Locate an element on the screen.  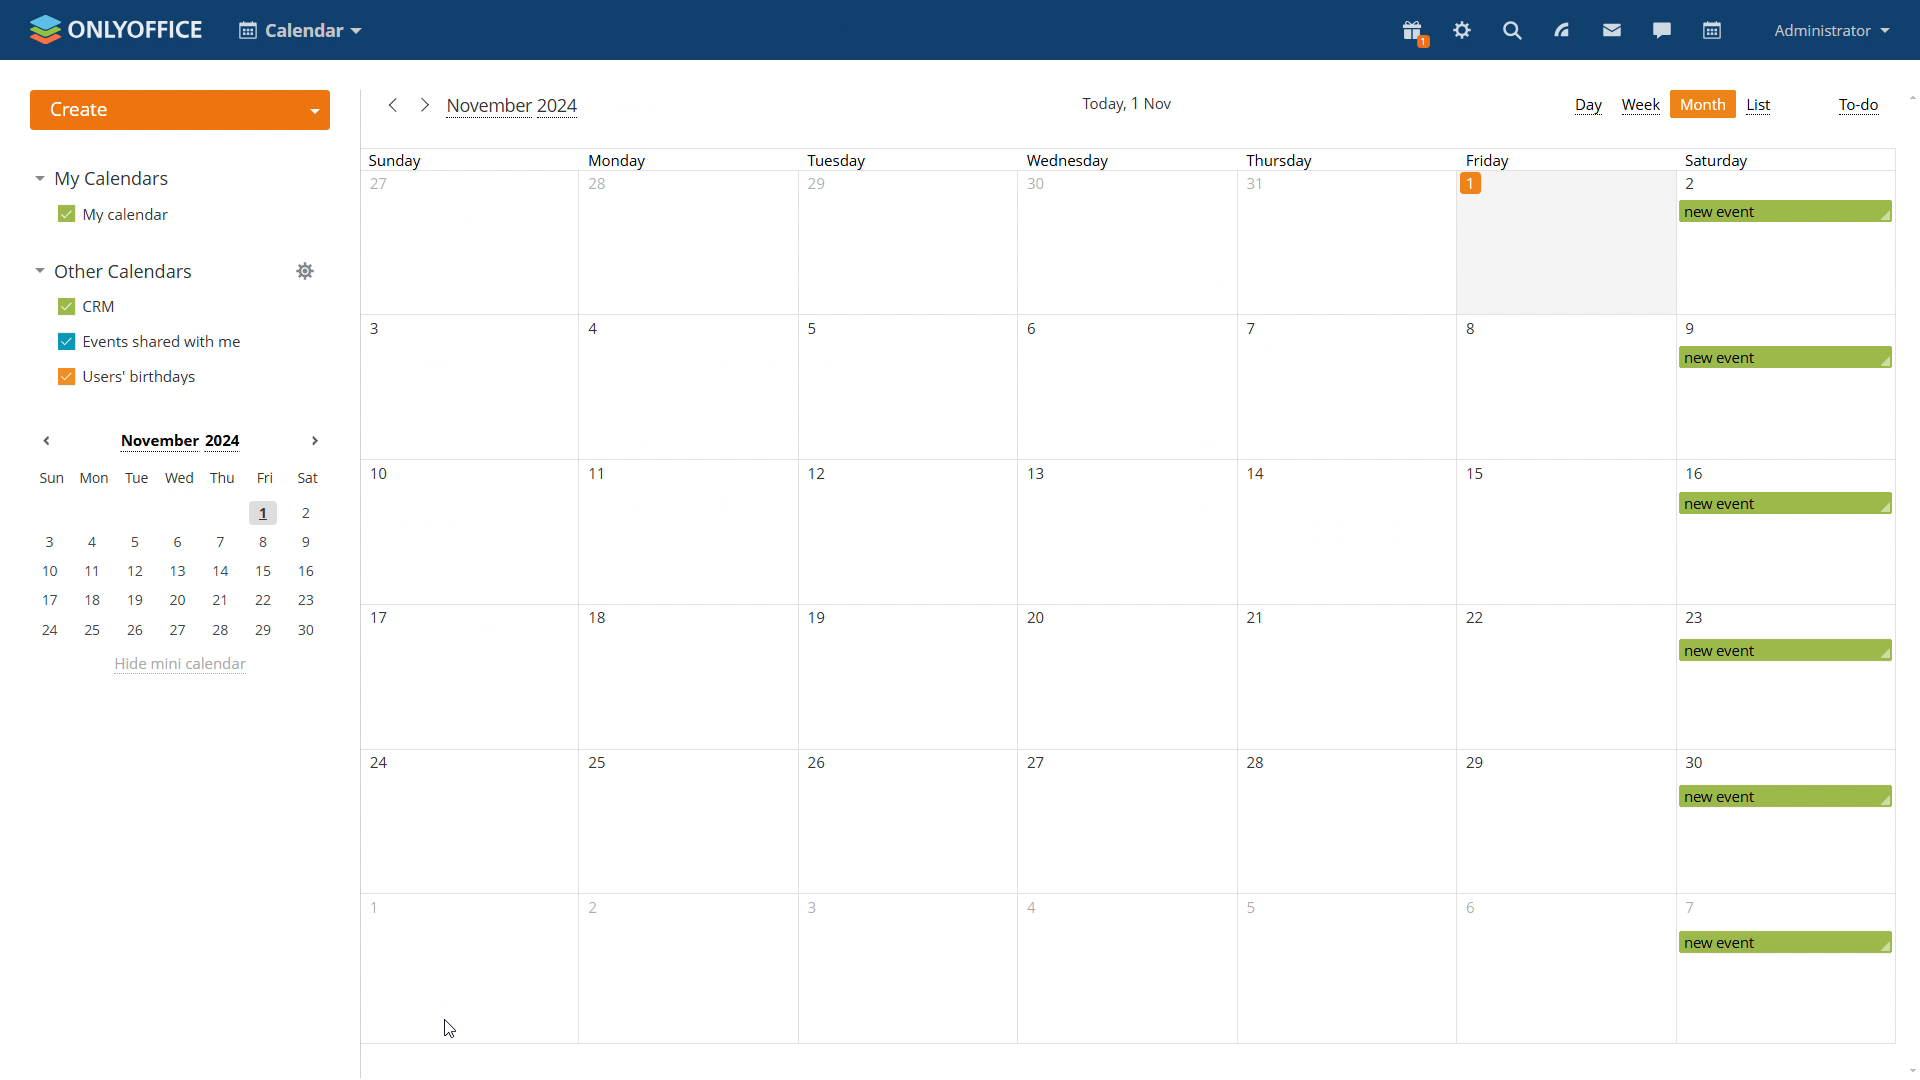
Next month is located at coordinates (314, 440).